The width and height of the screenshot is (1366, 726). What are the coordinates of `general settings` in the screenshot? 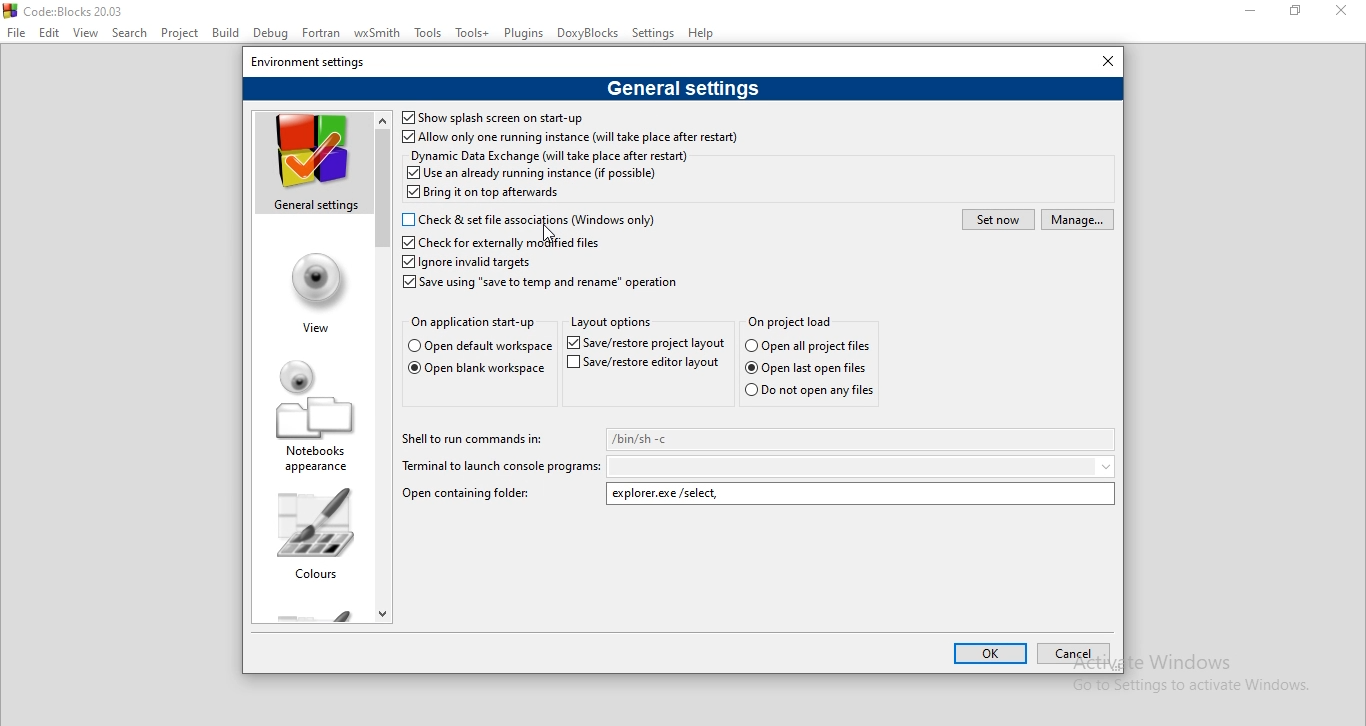 It's located at (681, 90).